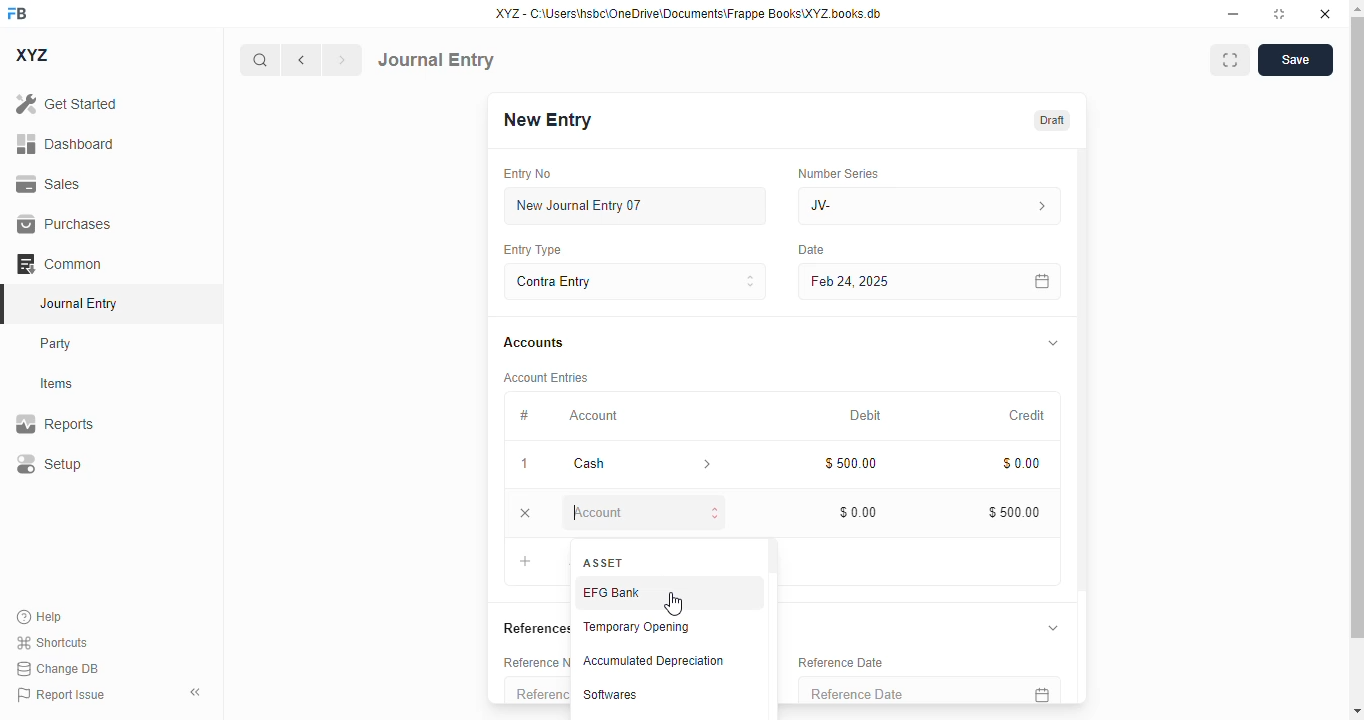  Describe the element at coordinates (67, 104) in the screenshot. I see `get started` at that location.